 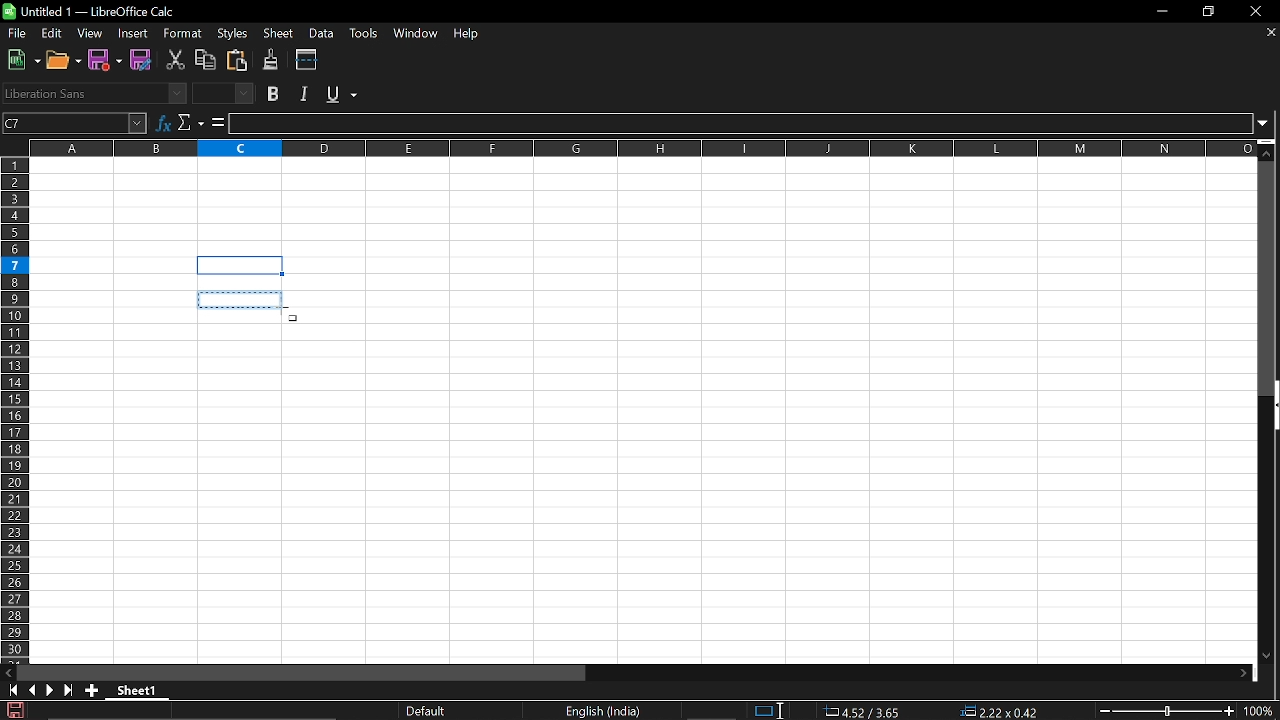 What do you see at coordinates (241, 266) in the screenshot?
I see `selected cell` at bounding box center [241, 266].